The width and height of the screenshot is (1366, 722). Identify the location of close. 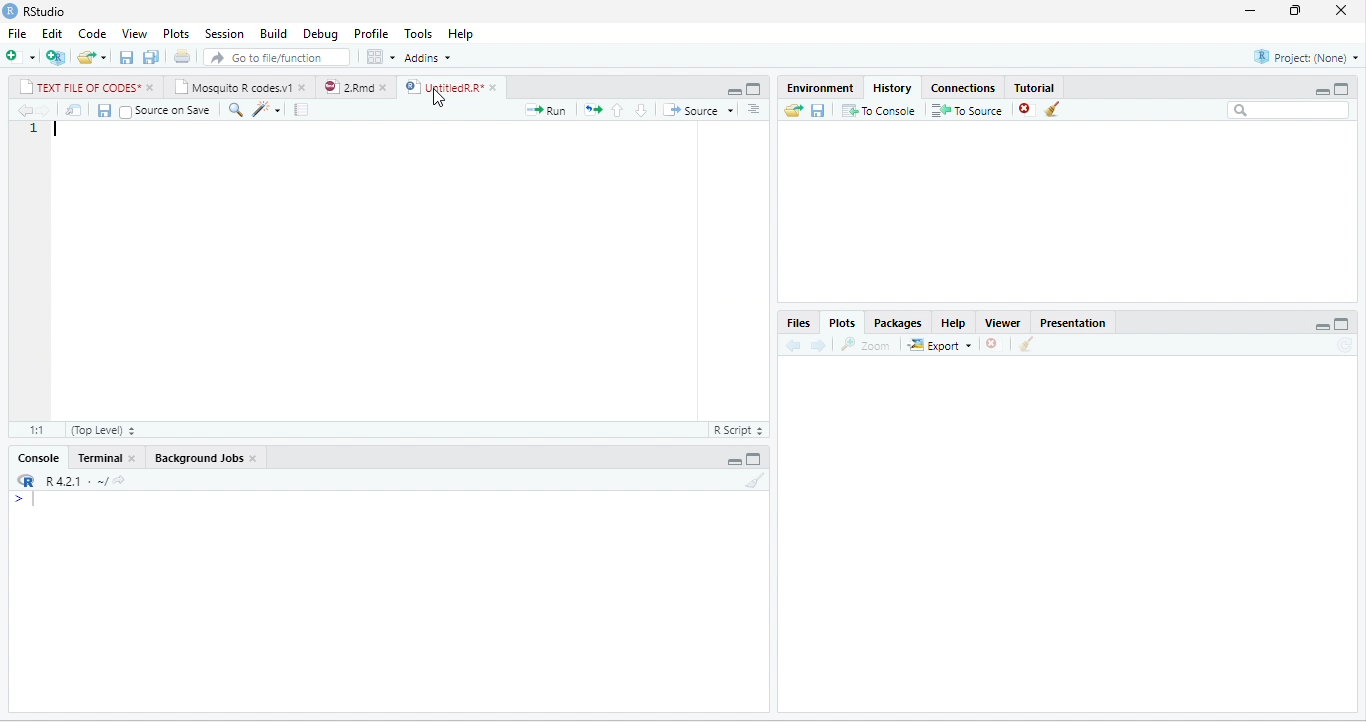
(387, 87).